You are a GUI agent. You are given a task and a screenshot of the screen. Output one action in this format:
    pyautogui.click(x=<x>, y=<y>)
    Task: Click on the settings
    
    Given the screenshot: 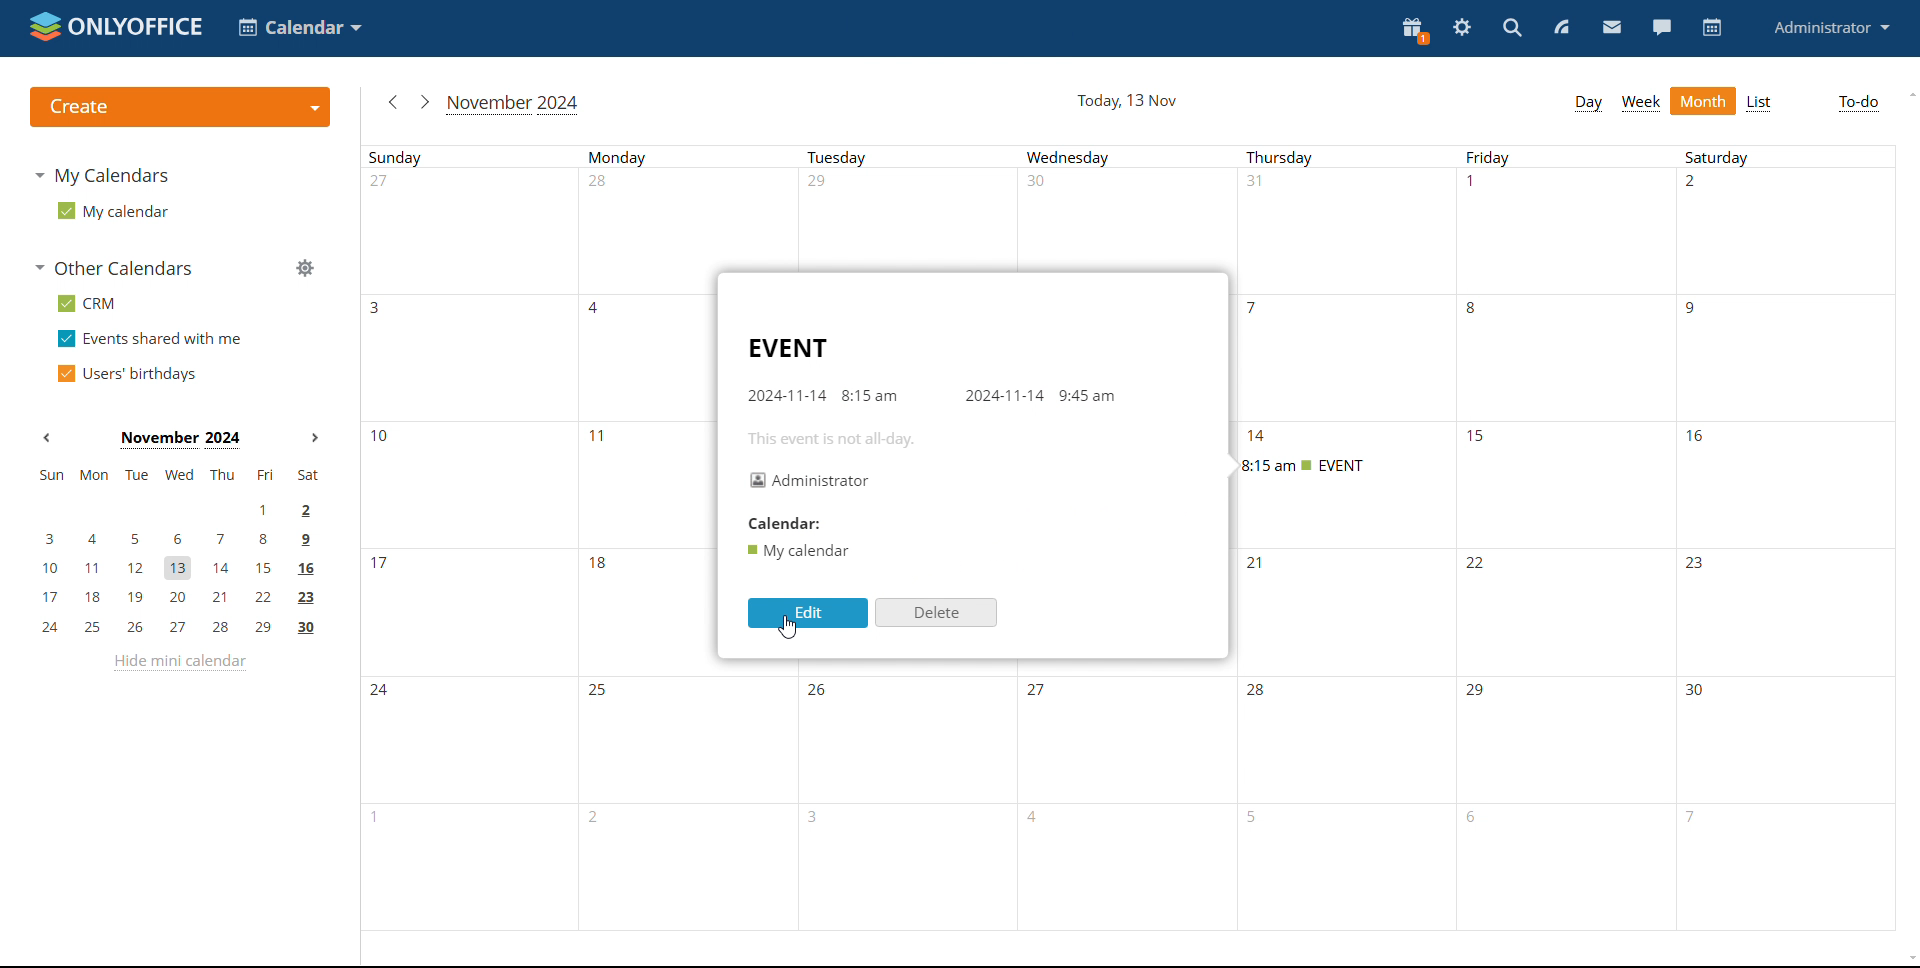 What is the action you would take?
    pyautogui.click(x=1463, y=28)
    